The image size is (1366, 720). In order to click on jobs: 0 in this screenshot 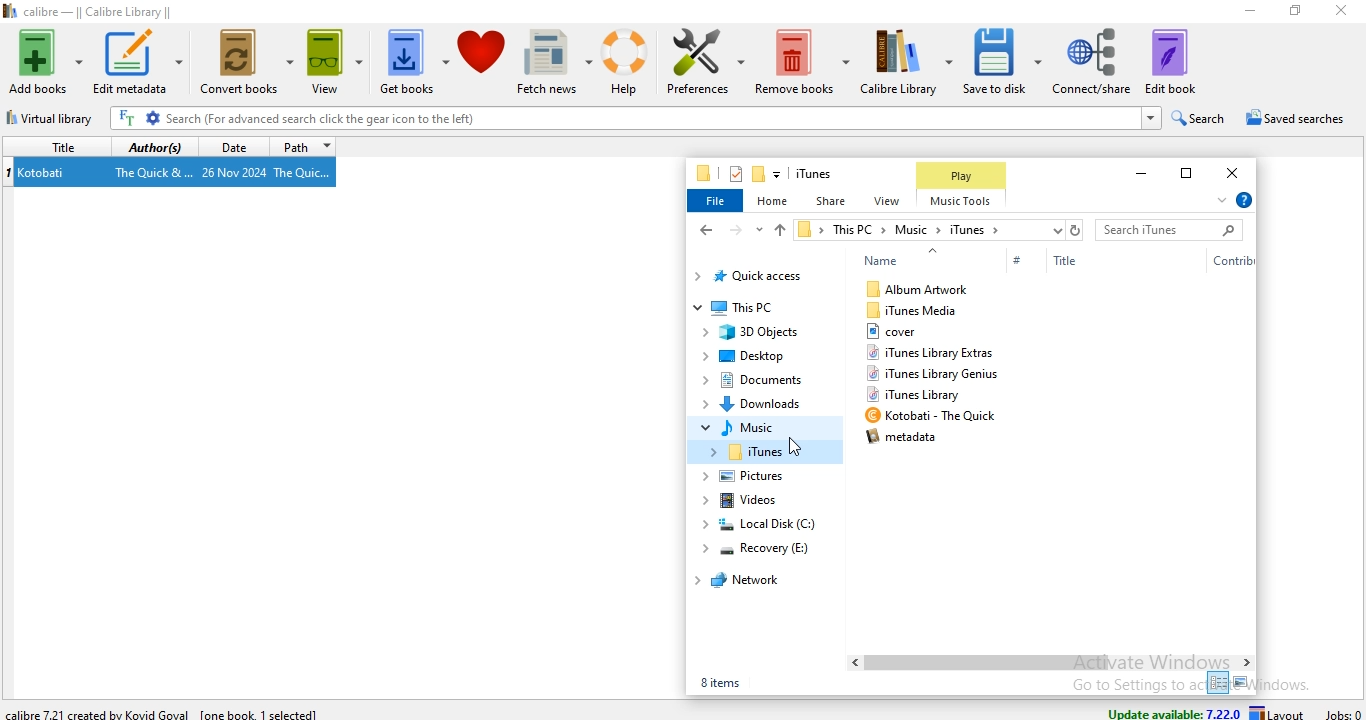, I will do `click(1343, 711)`.